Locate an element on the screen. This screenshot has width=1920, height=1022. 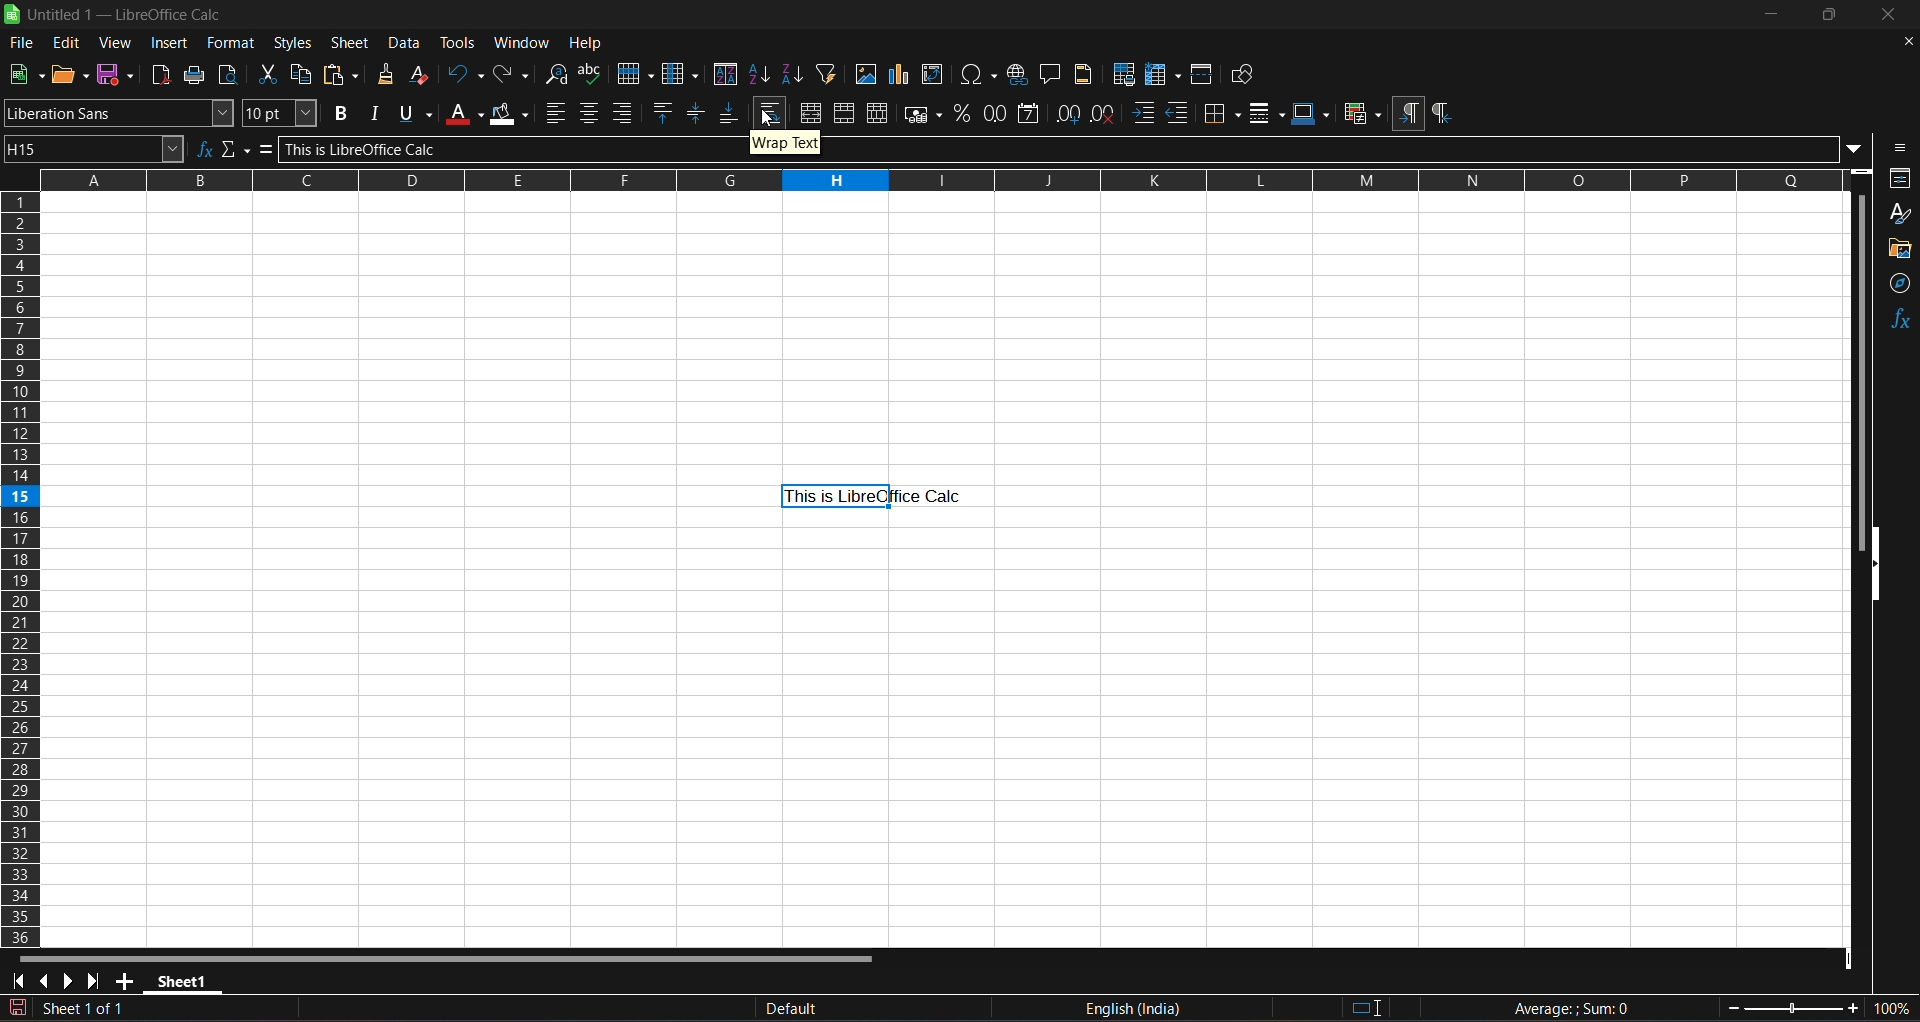
Text in the cell is not wraped is located at coordinates (874, 496).